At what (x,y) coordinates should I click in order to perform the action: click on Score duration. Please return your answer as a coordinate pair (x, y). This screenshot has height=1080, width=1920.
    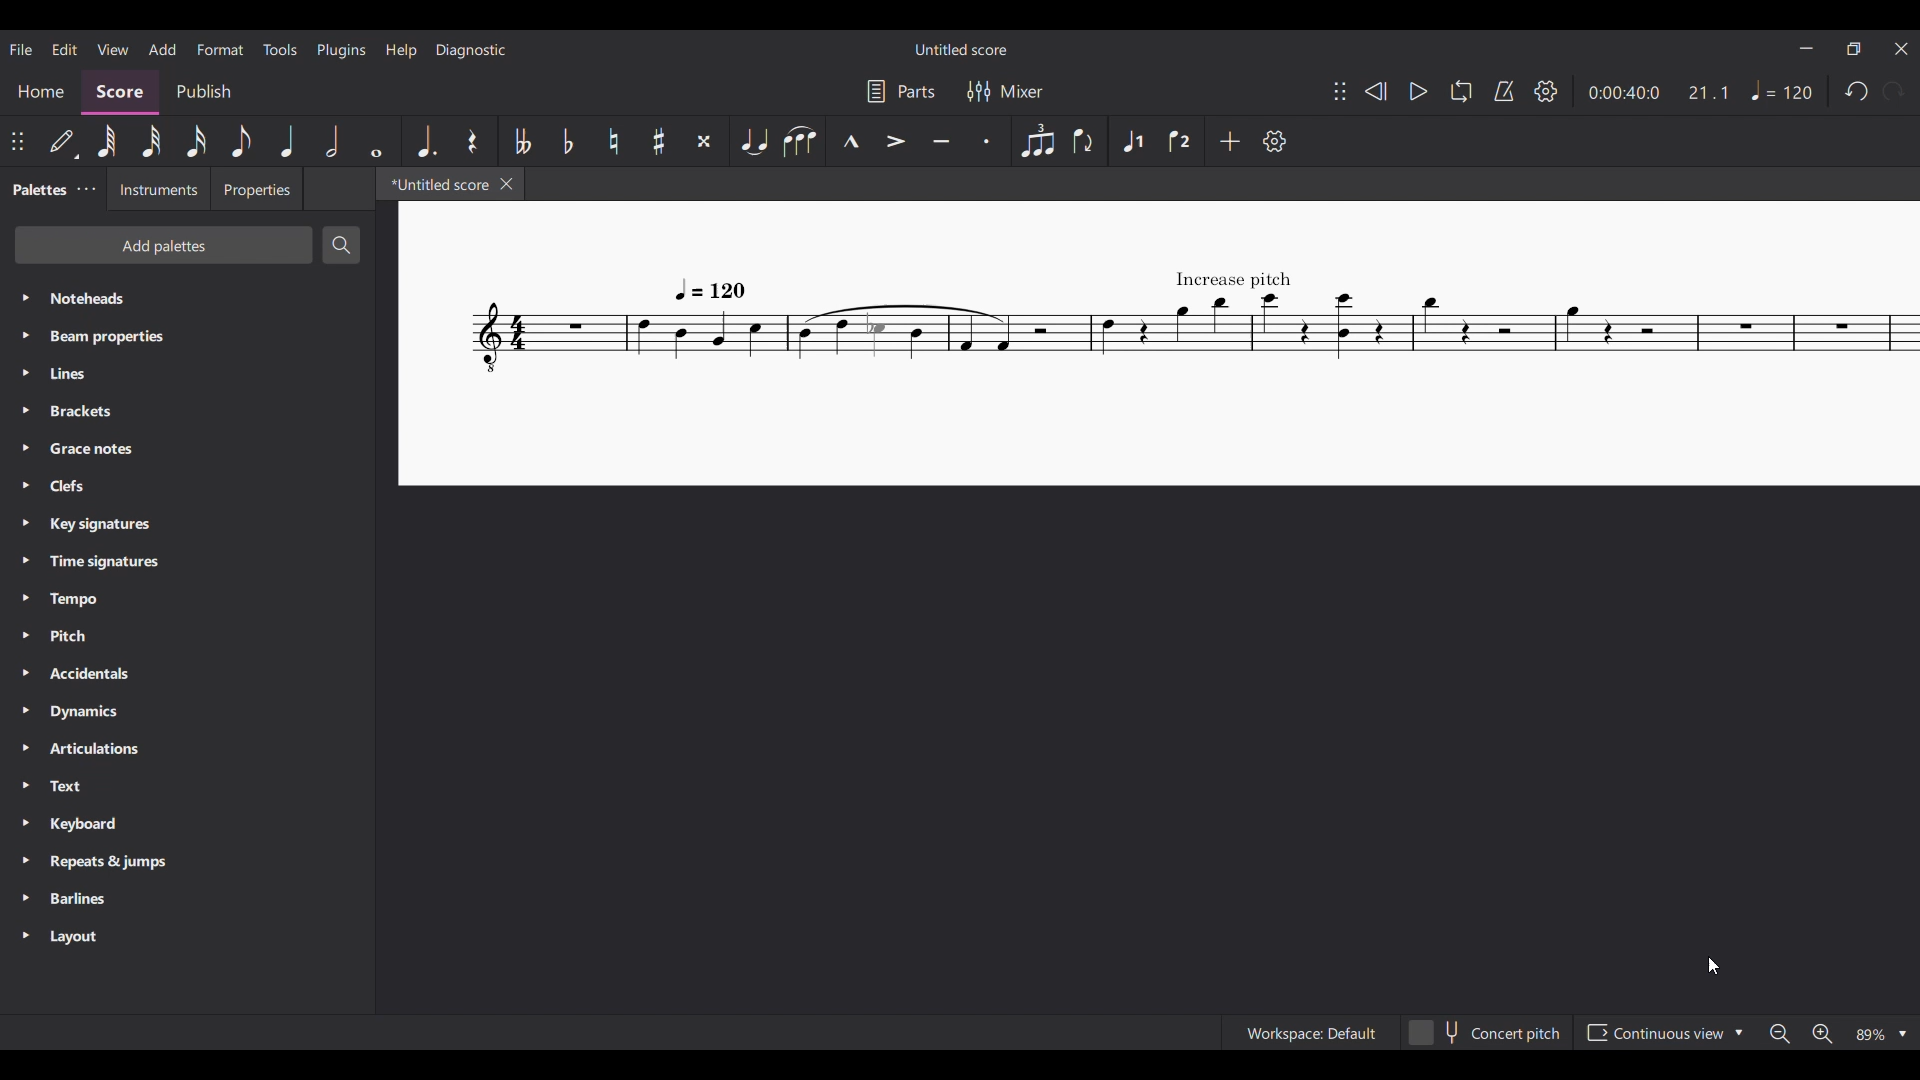
    Looking at the image, I should click on (1624, 92).